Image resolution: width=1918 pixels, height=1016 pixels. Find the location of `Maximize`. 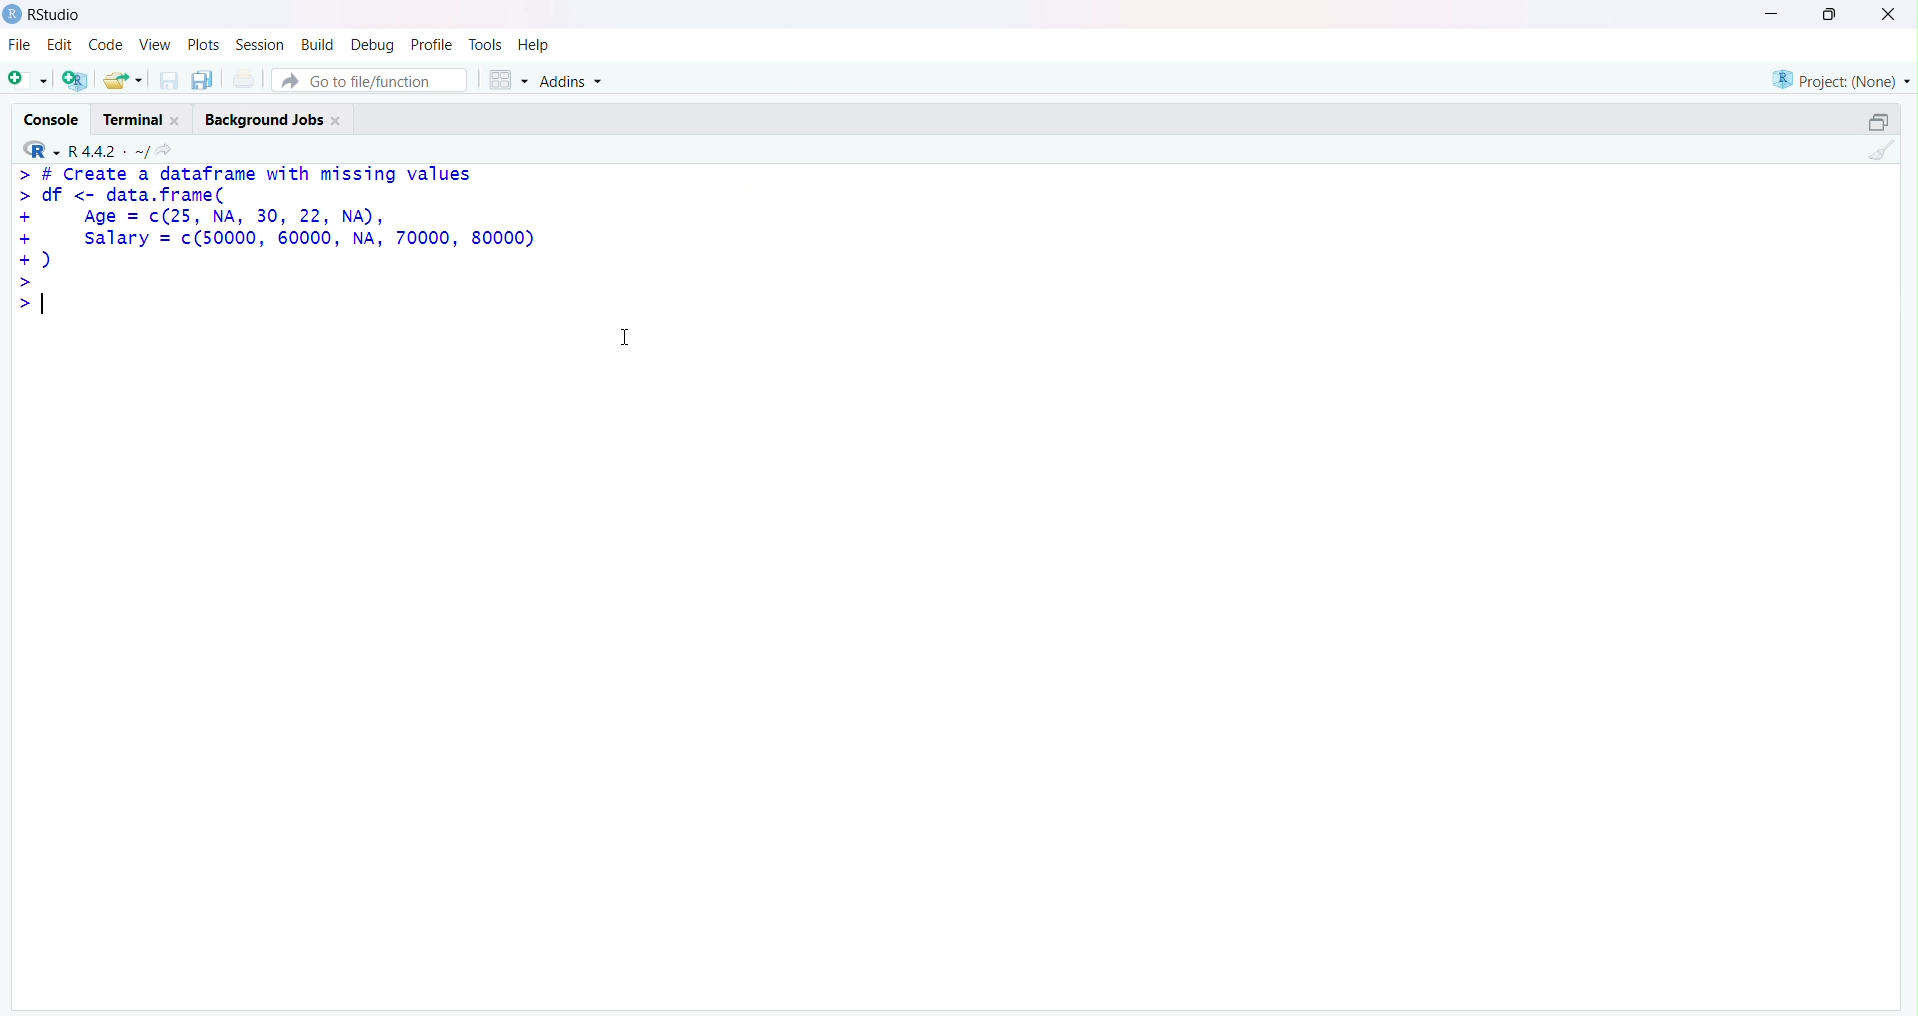

Maximize is located at coordinates (1833, 15).